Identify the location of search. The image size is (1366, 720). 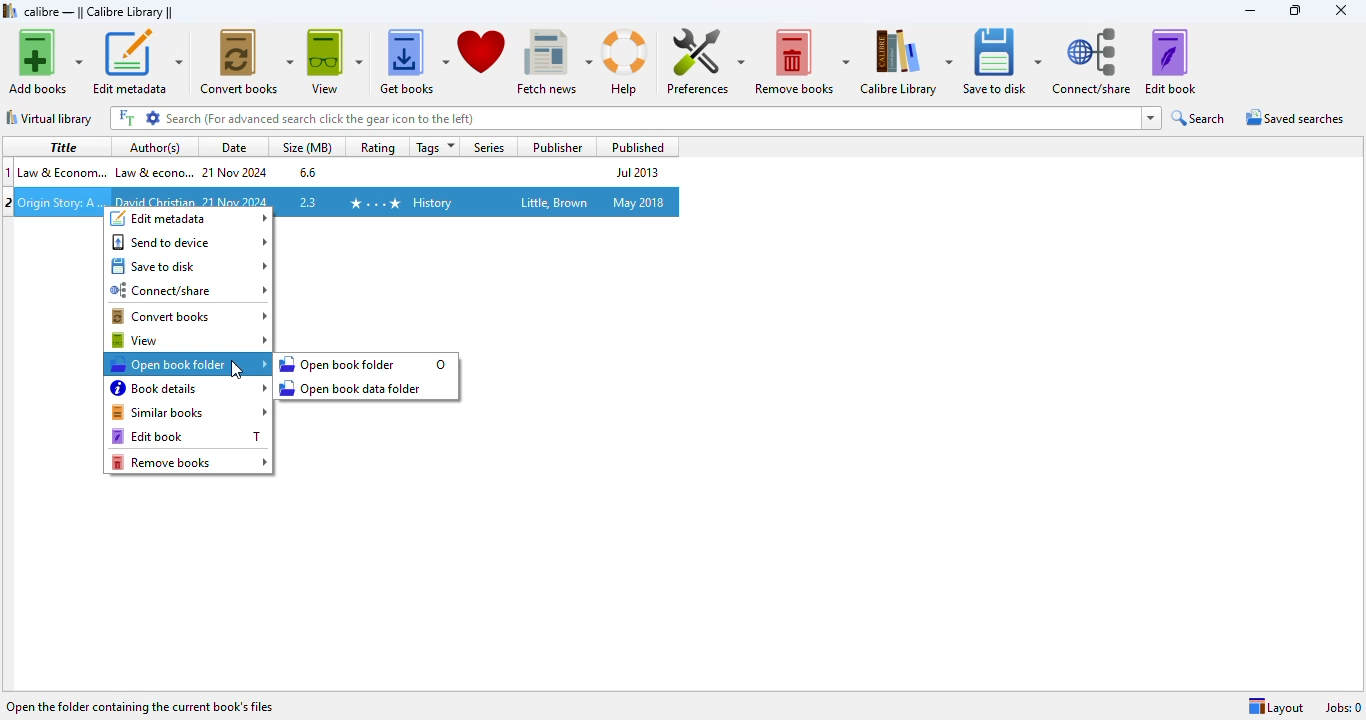
(623, 119).